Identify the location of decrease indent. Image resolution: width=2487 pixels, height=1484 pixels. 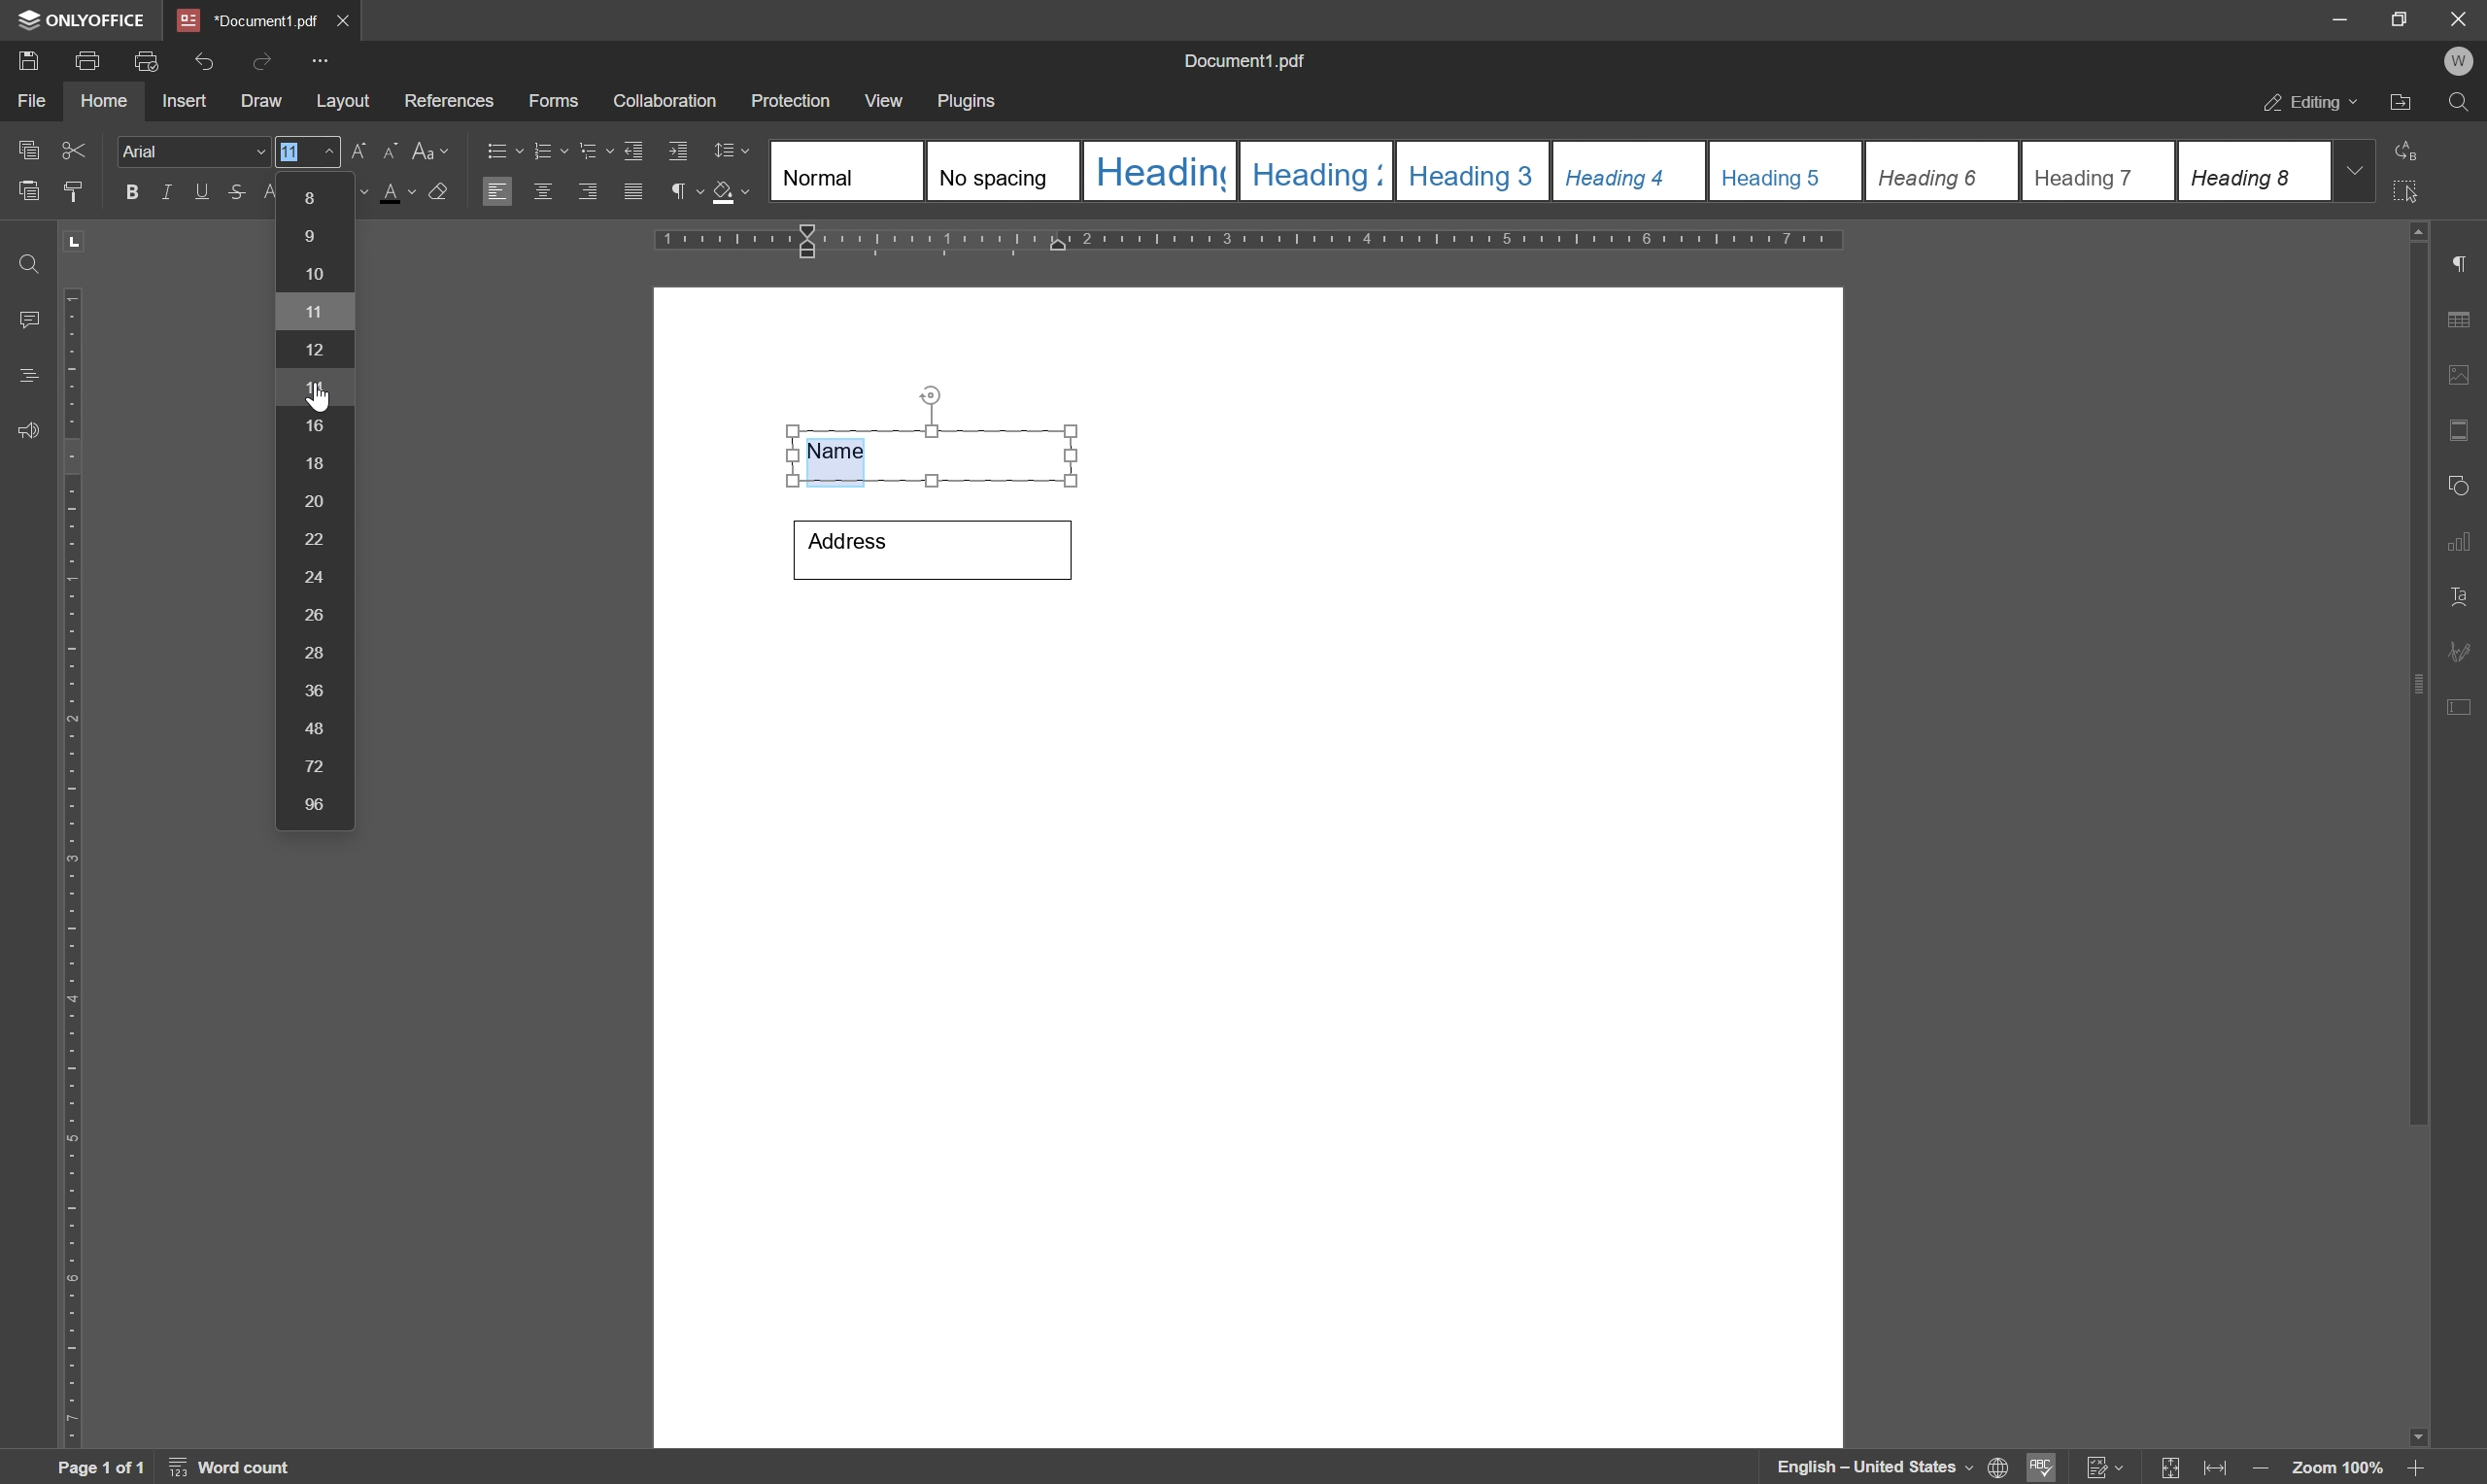
(631, 148).